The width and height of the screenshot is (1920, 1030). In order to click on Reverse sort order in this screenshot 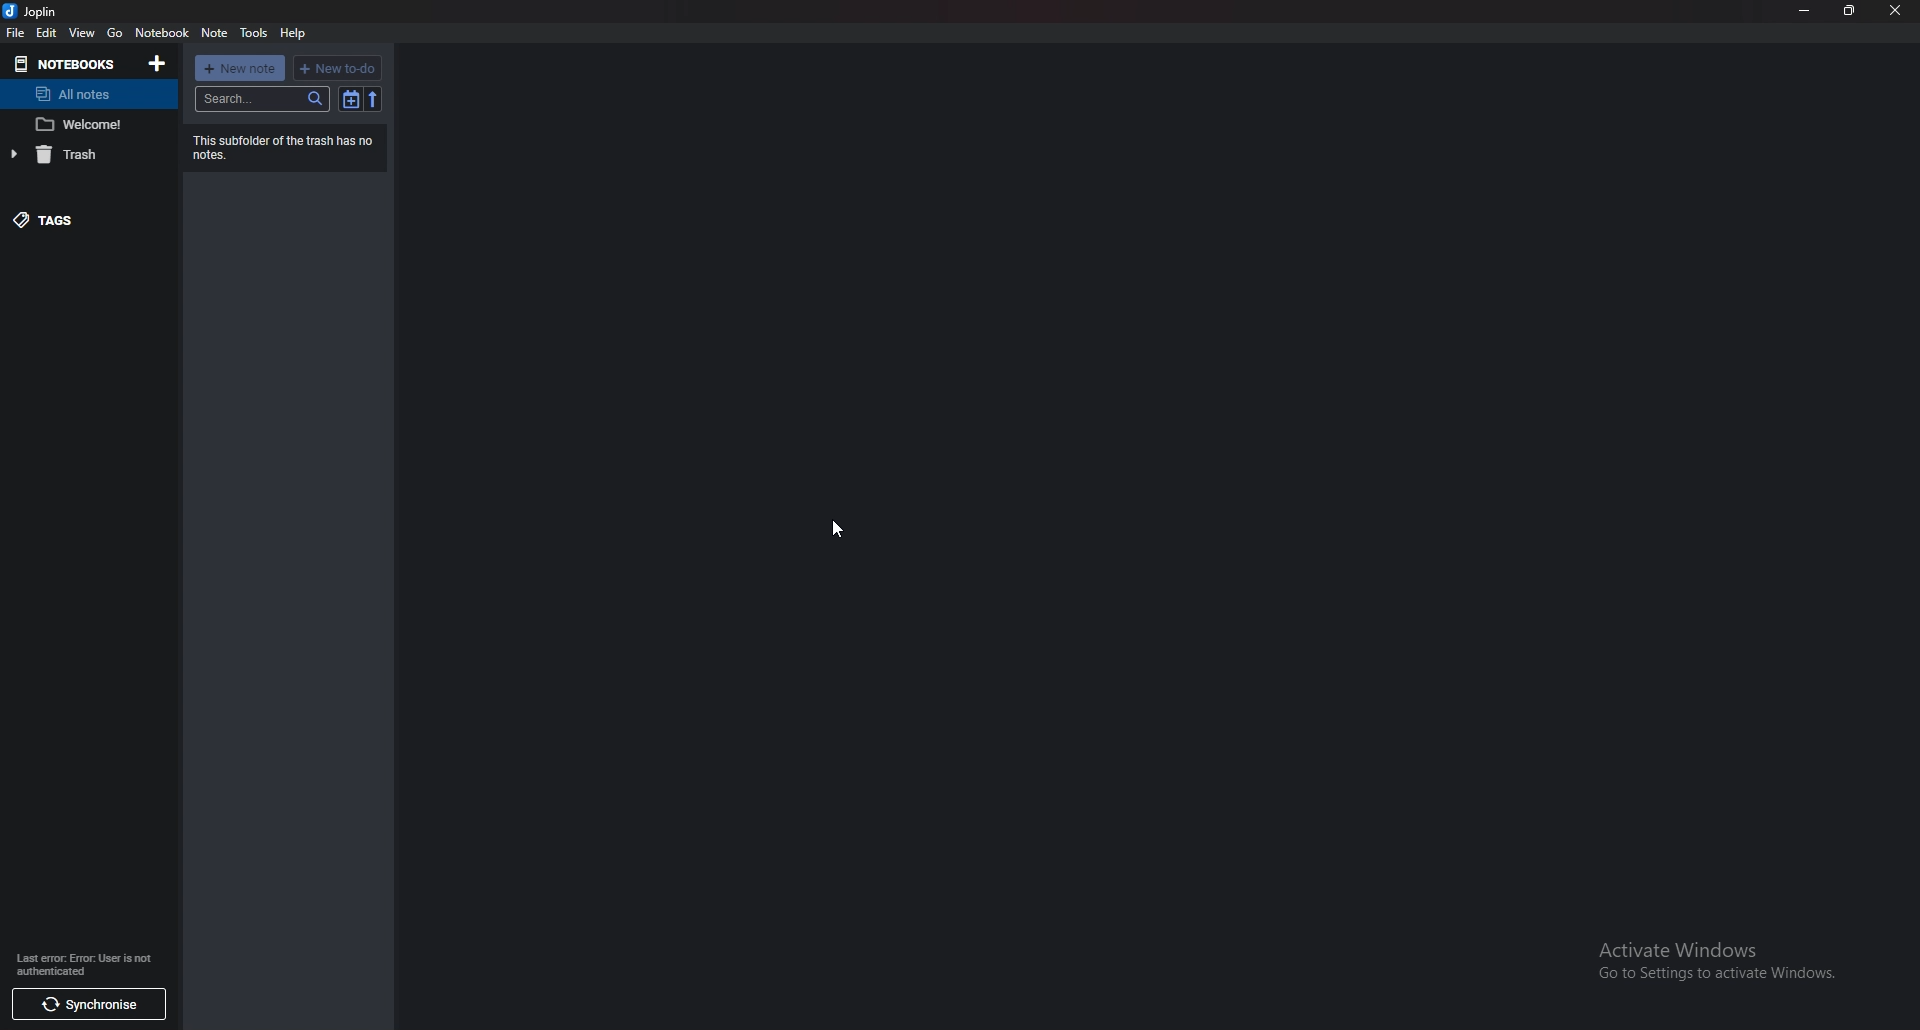, I will do `click(372, 99)`.